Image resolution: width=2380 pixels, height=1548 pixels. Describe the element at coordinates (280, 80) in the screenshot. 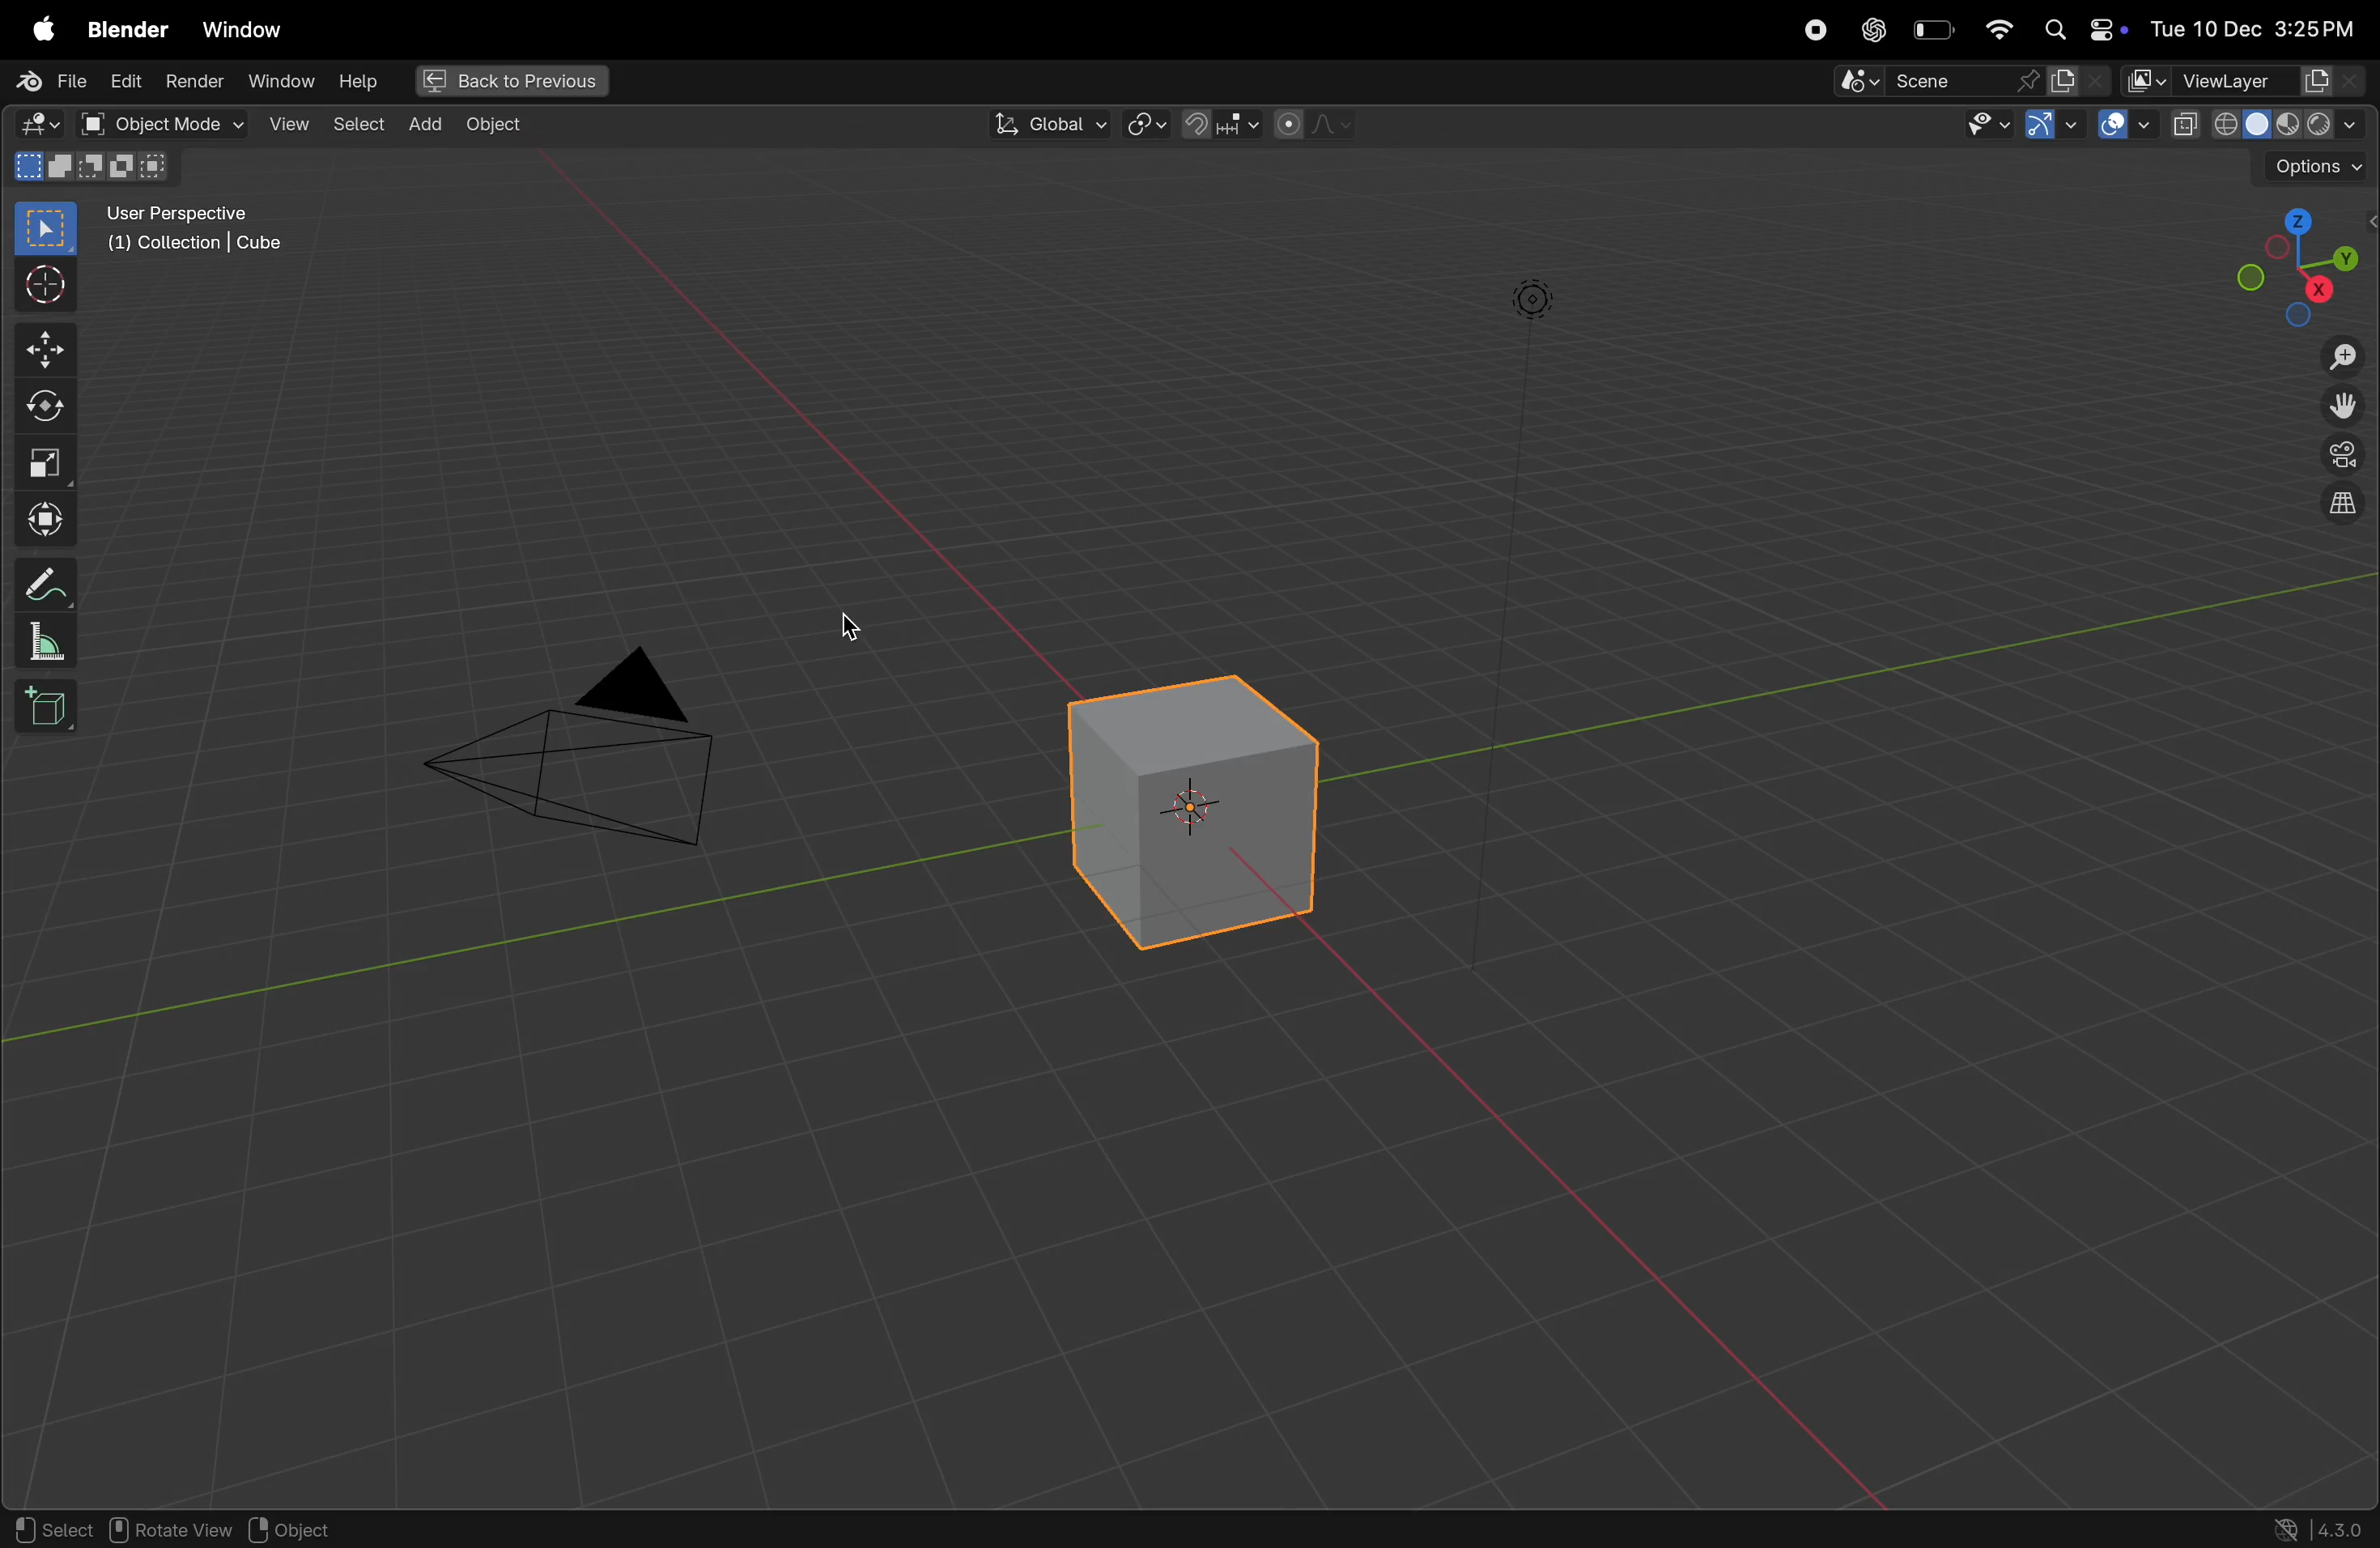

I see `Window` at that location.